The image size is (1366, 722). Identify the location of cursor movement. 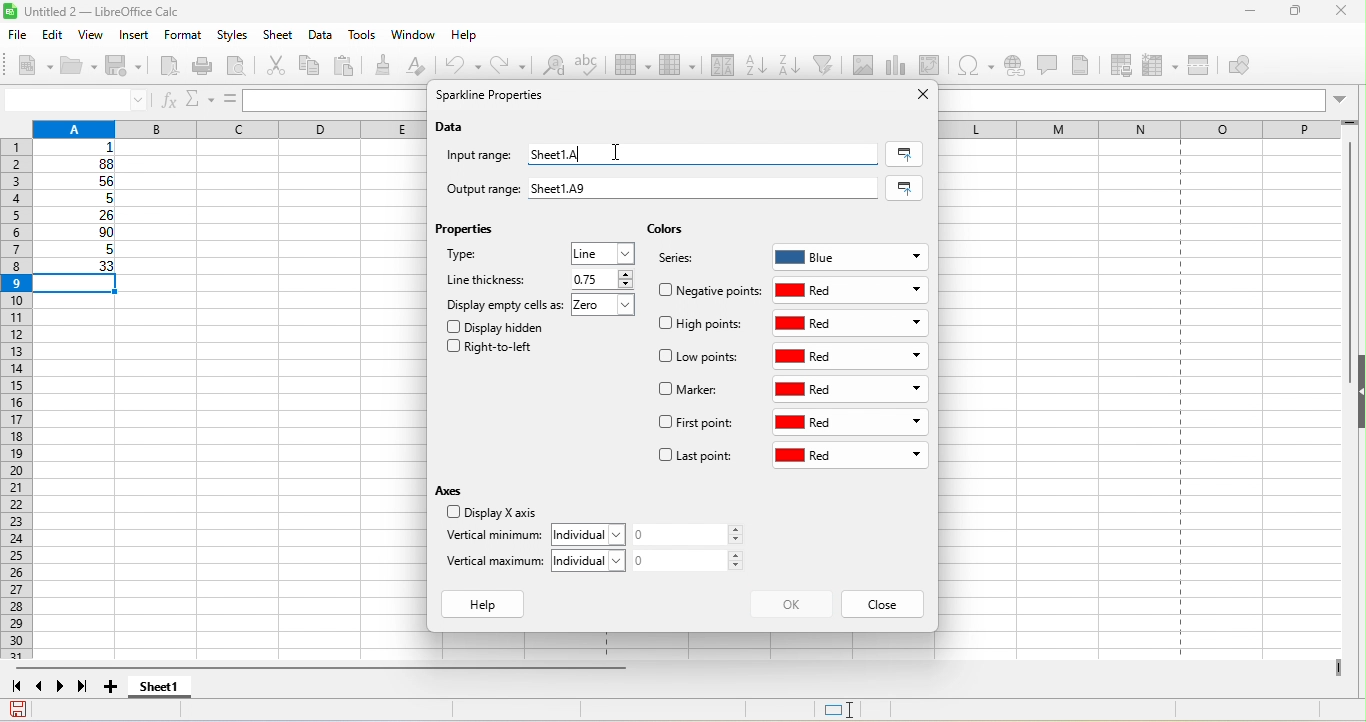
(615, 150).